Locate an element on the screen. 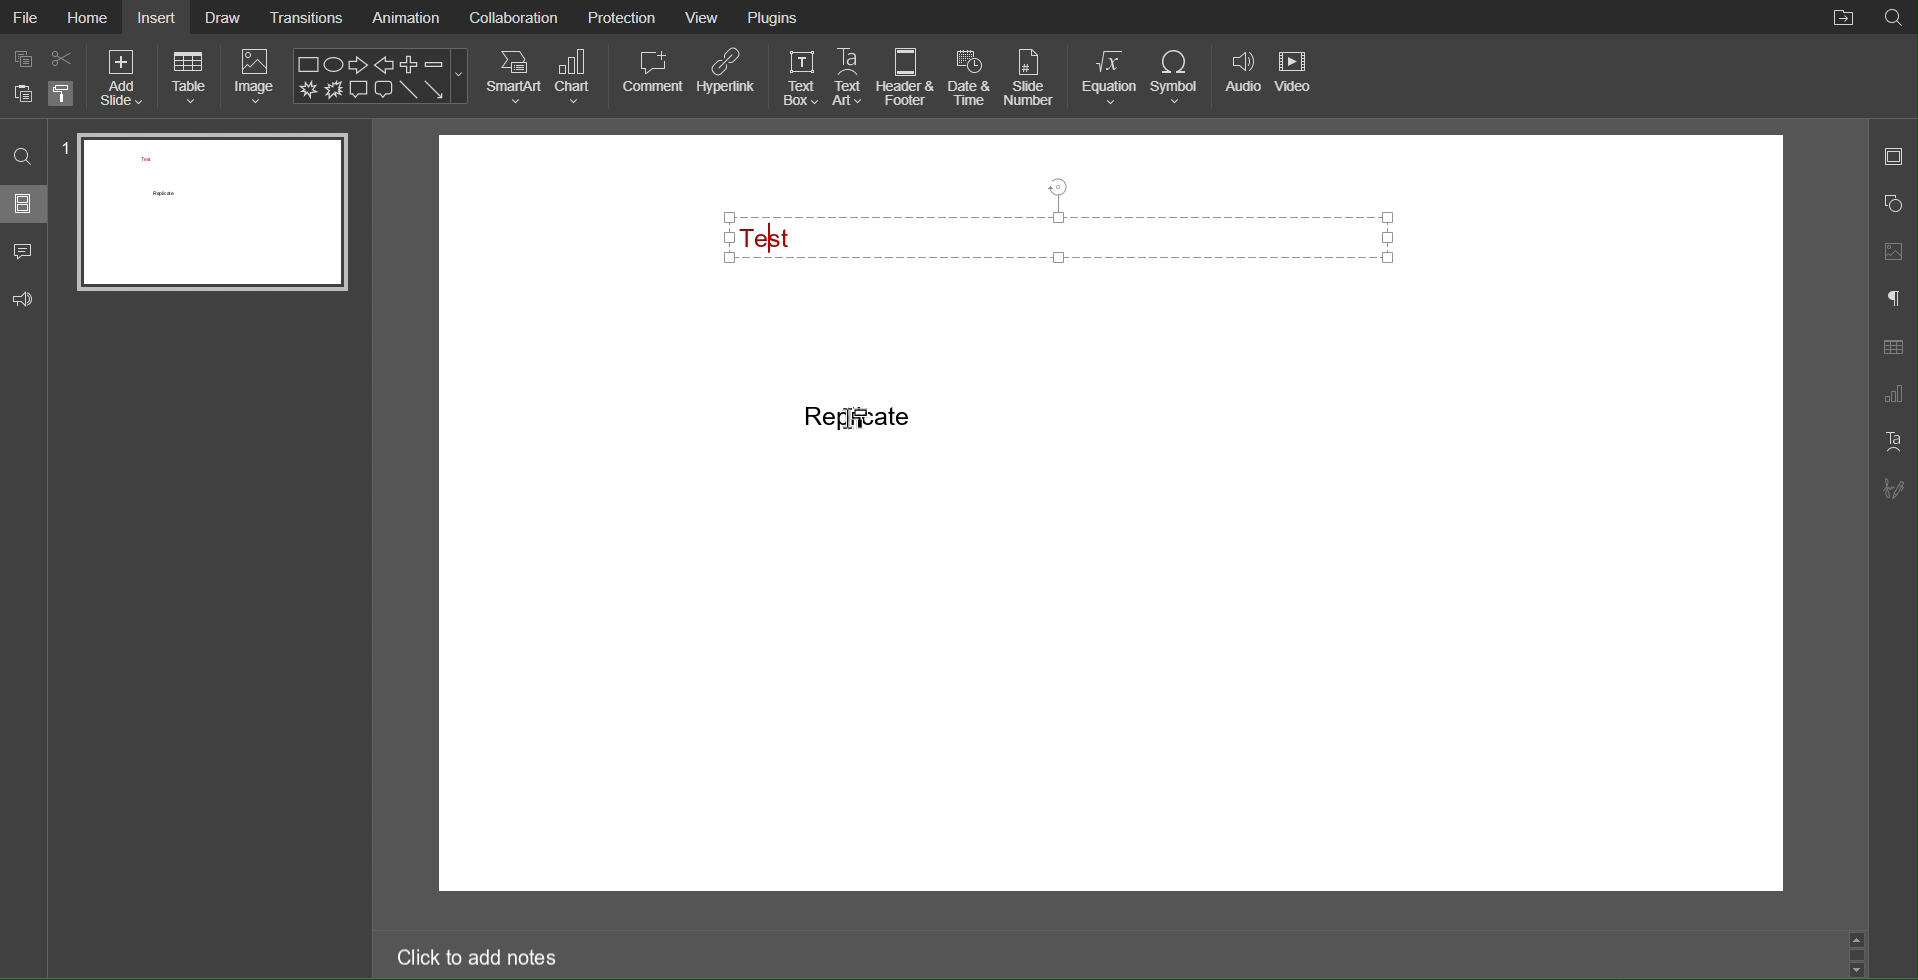 The width and height of the screenshot is (1918, 980). Insert is located at coordinates (160, 18).